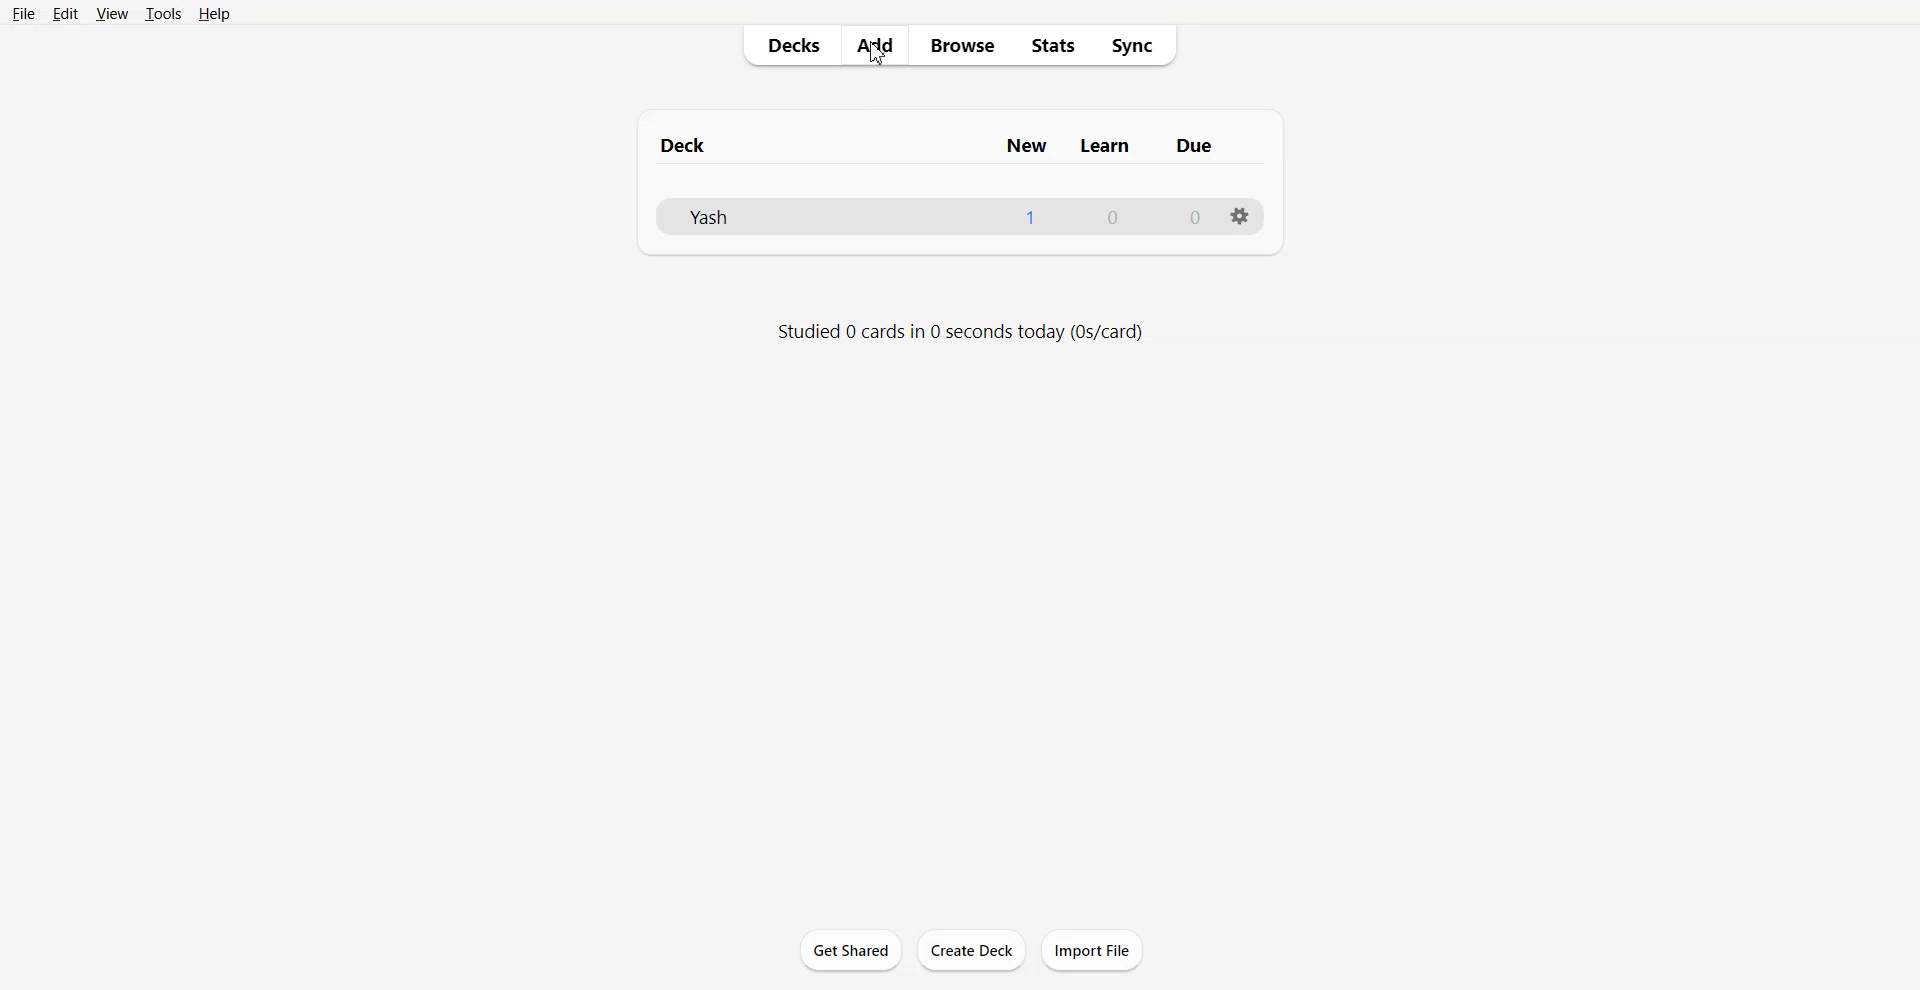  I want to click on options, so click(1240, 216).